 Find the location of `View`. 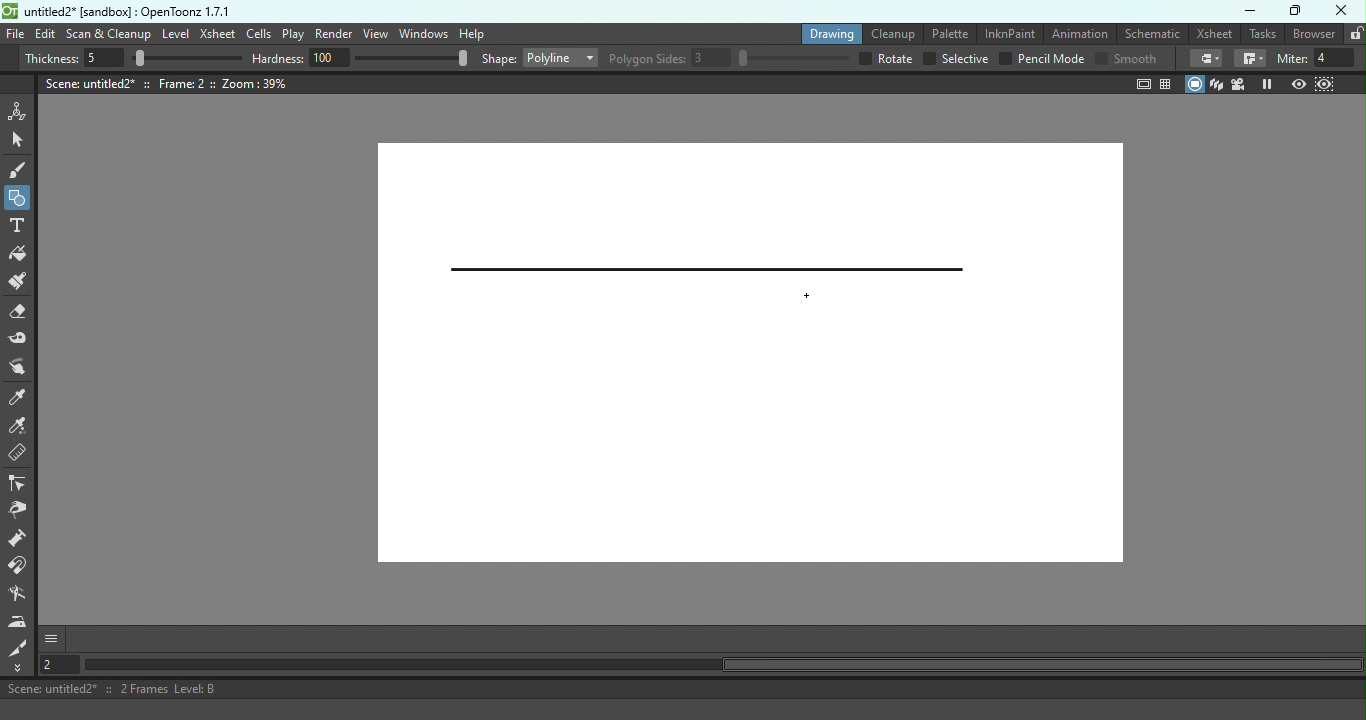

View is located at coordinates (374, 33).